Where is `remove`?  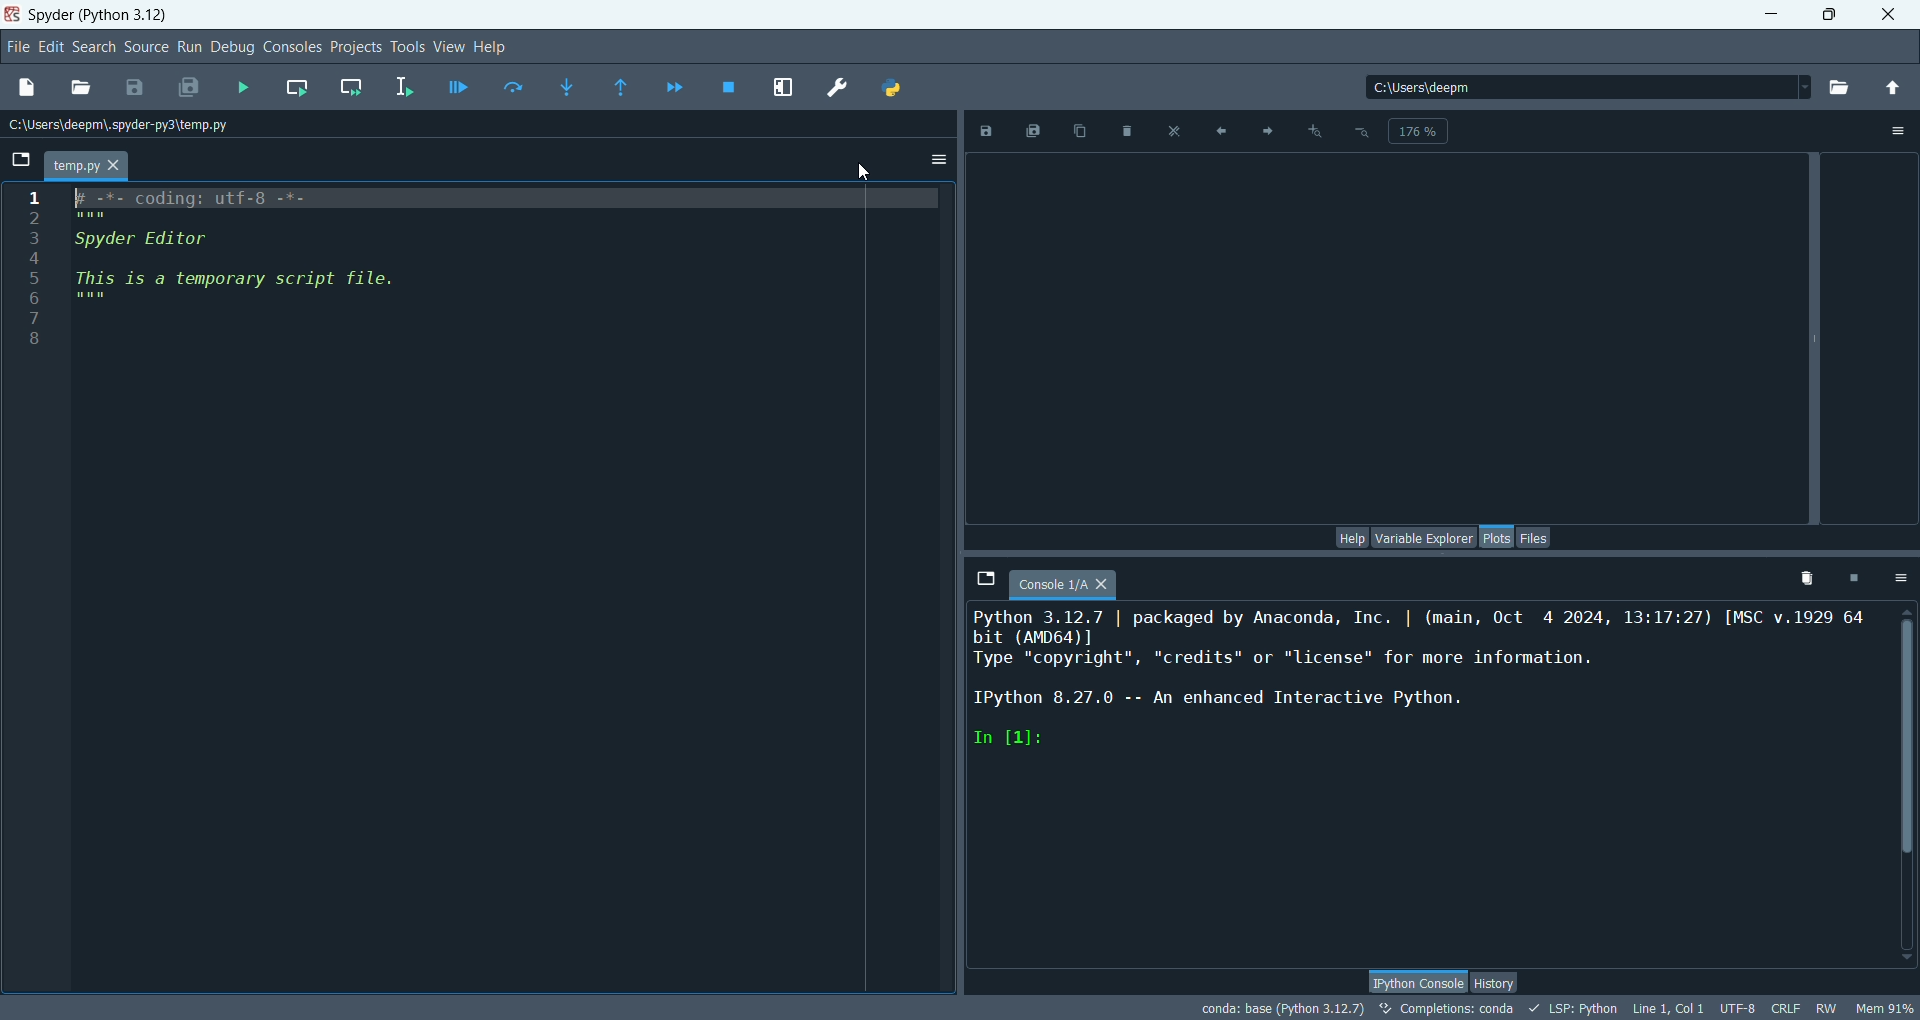
remove is located at coordinates (1802, 582).